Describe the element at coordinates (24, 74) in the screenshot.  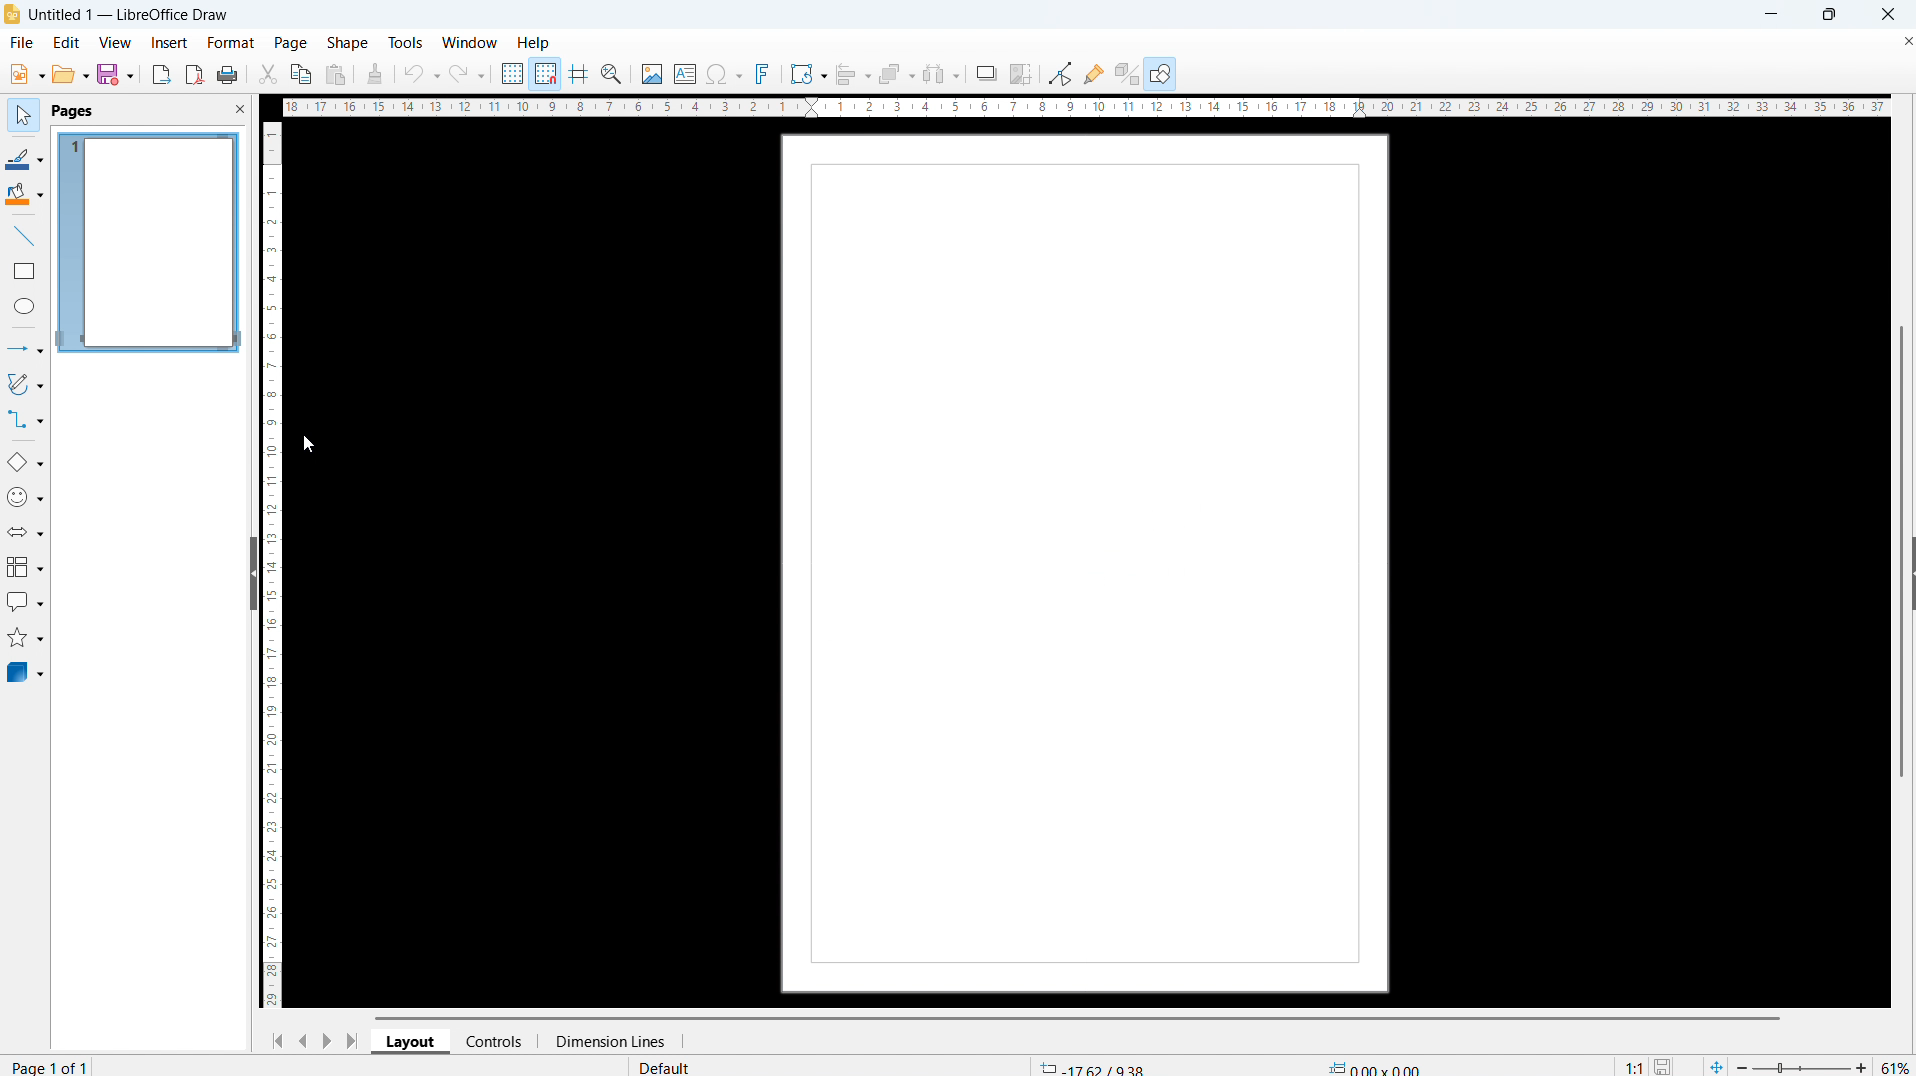
I see `new` at that location.